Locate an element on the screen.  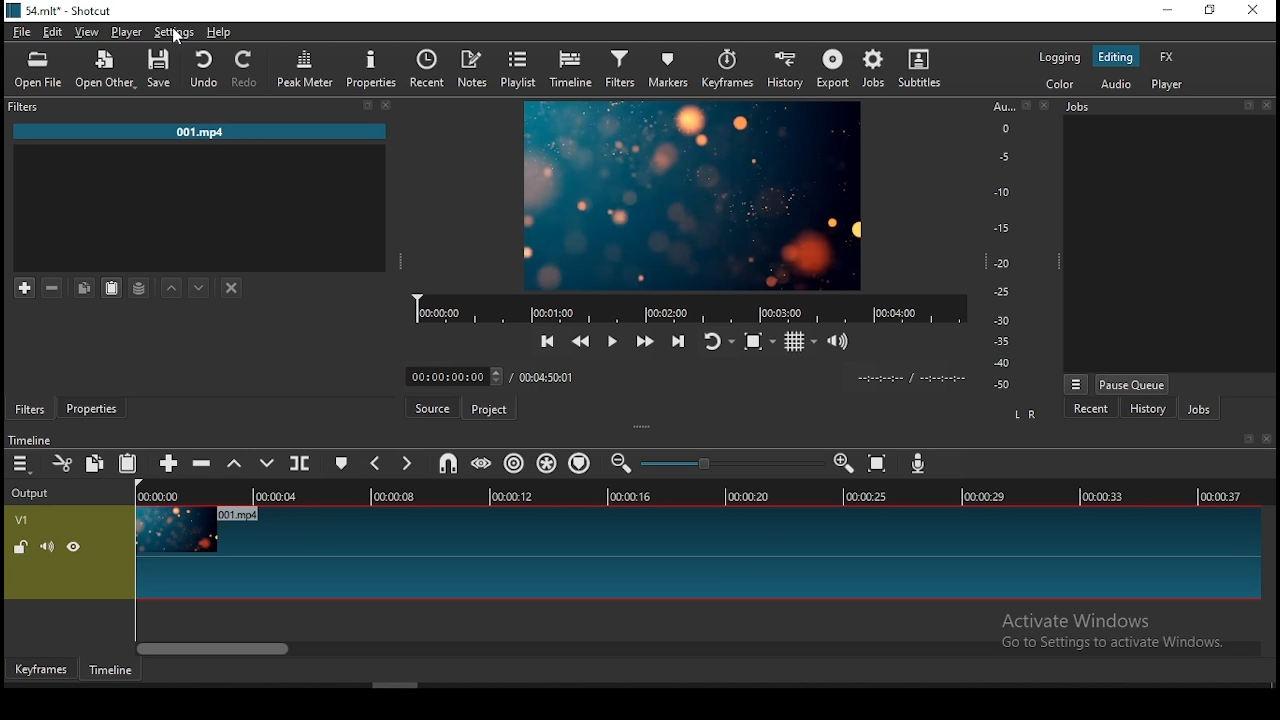
close window is located at coordinates (1252, 11).